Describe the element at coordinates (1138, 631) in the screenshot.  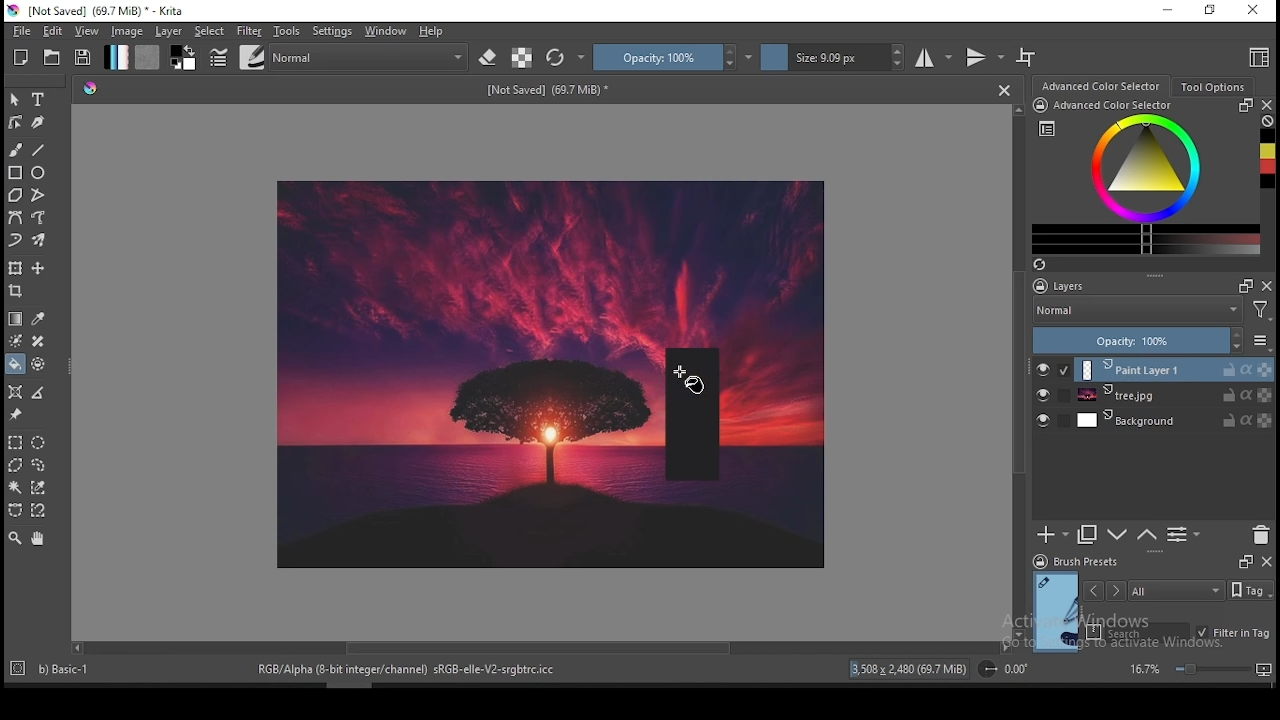
I see `search` at that location.